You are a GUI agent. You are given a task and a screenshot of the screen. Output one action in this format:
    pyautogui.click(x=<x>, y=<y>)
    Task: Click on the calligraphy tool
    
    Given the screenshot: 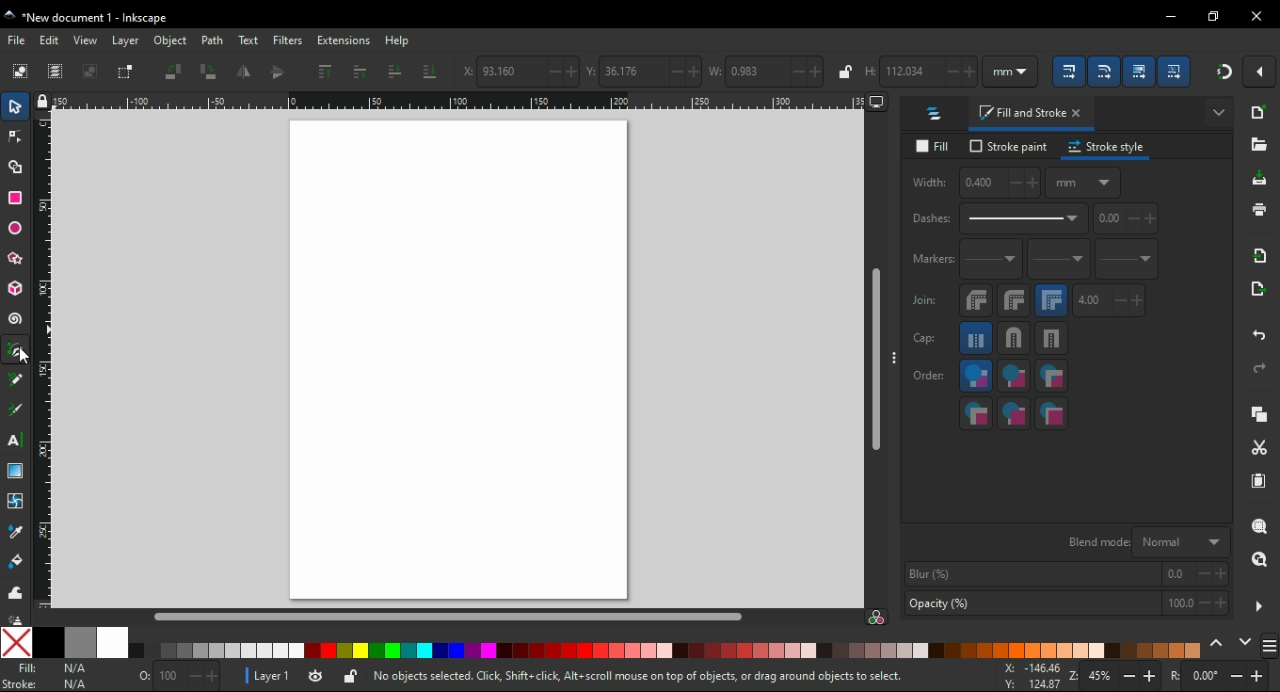 What is the action you would take?
    pyautogui.click(x=16, y=410)
    